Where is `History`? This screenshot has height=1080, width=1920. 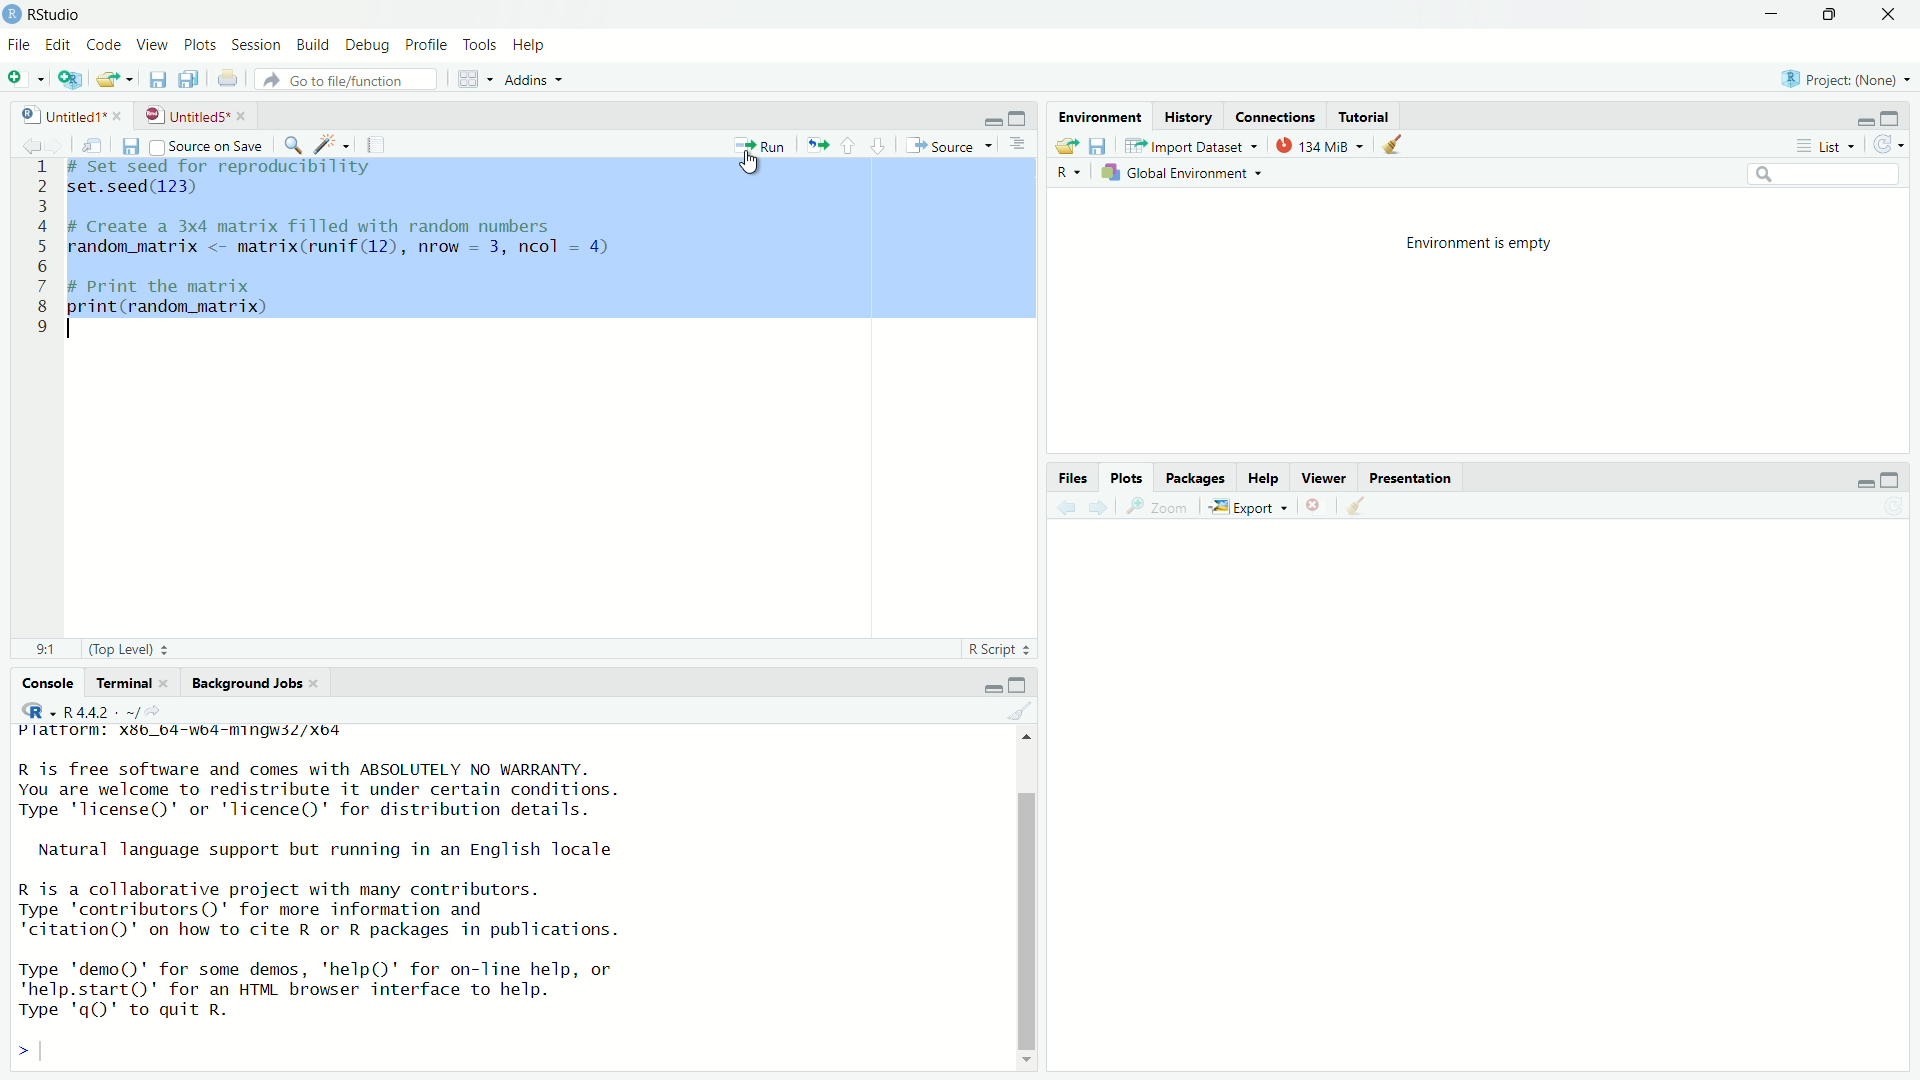 History is located at coordinates (1193, 116).